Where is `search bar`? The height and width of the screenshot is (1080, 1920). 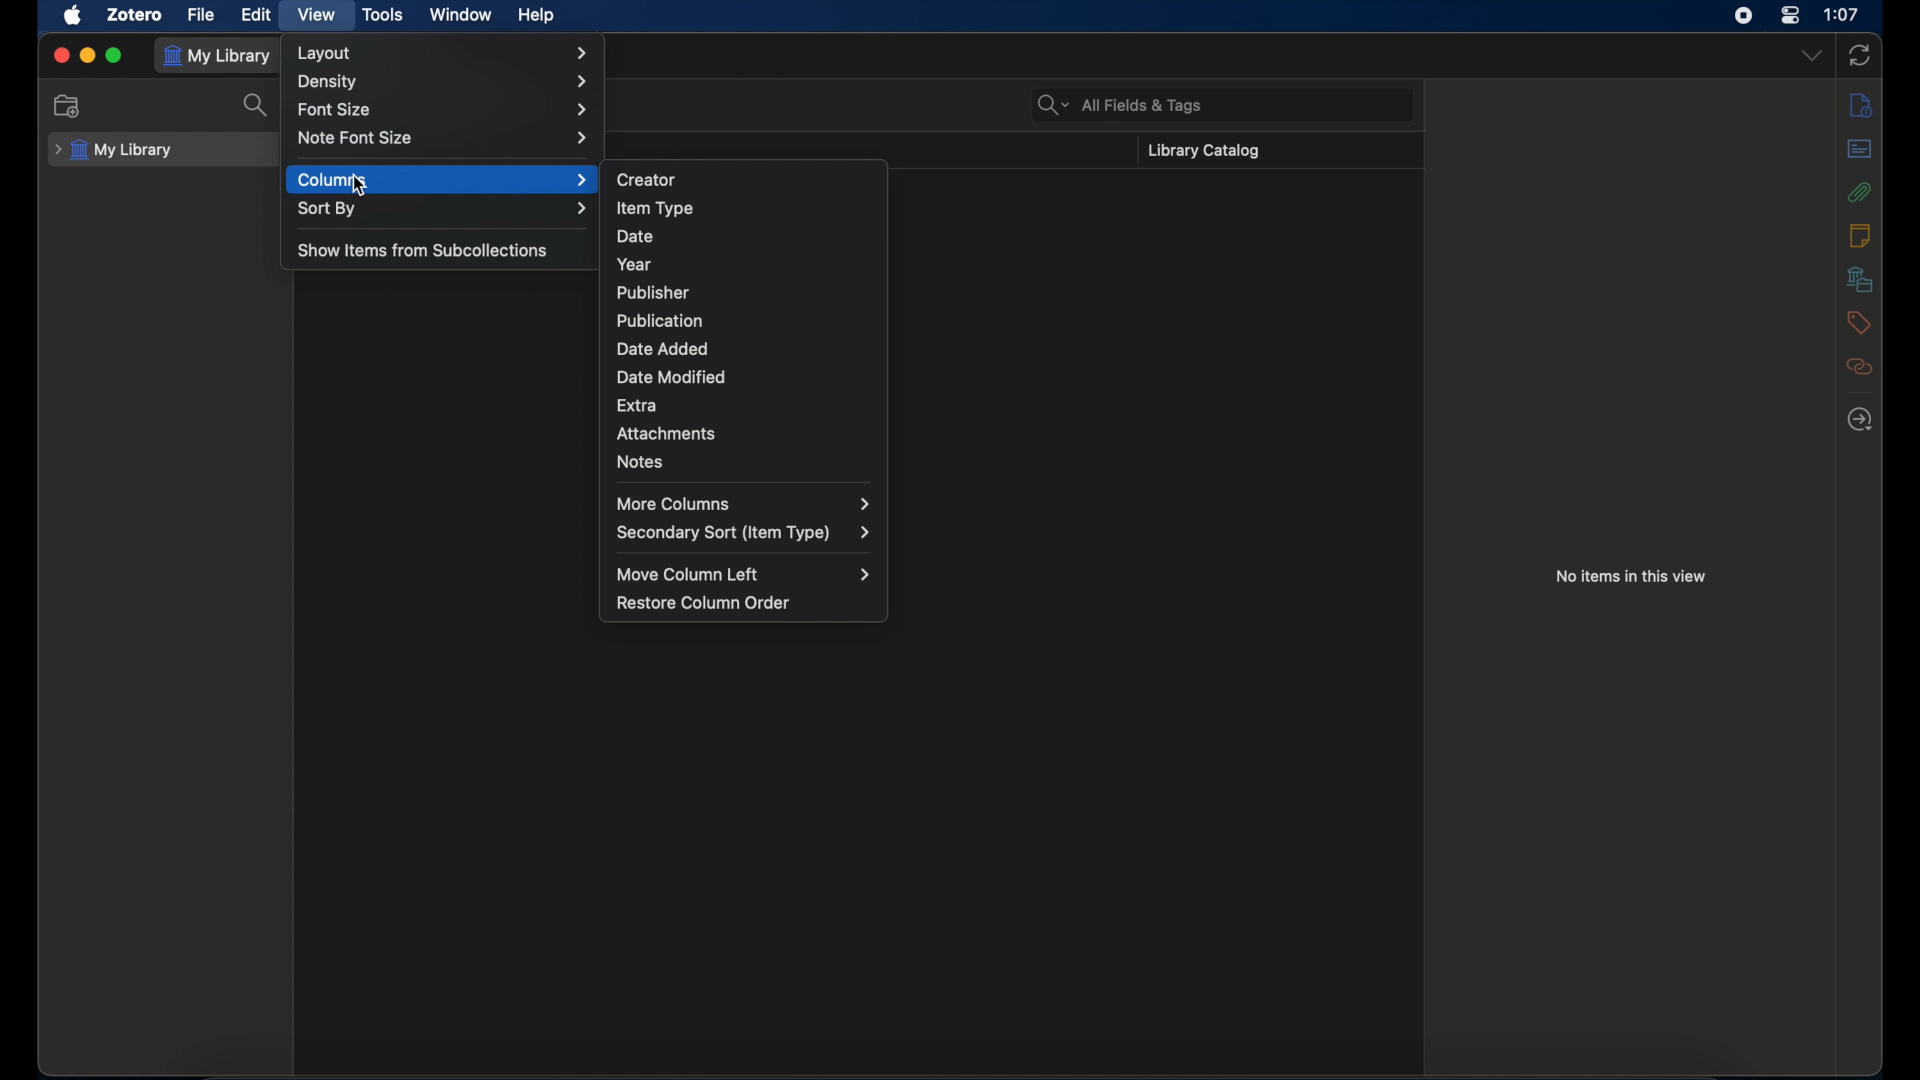 search bar is located at coordinates (1120, 105).